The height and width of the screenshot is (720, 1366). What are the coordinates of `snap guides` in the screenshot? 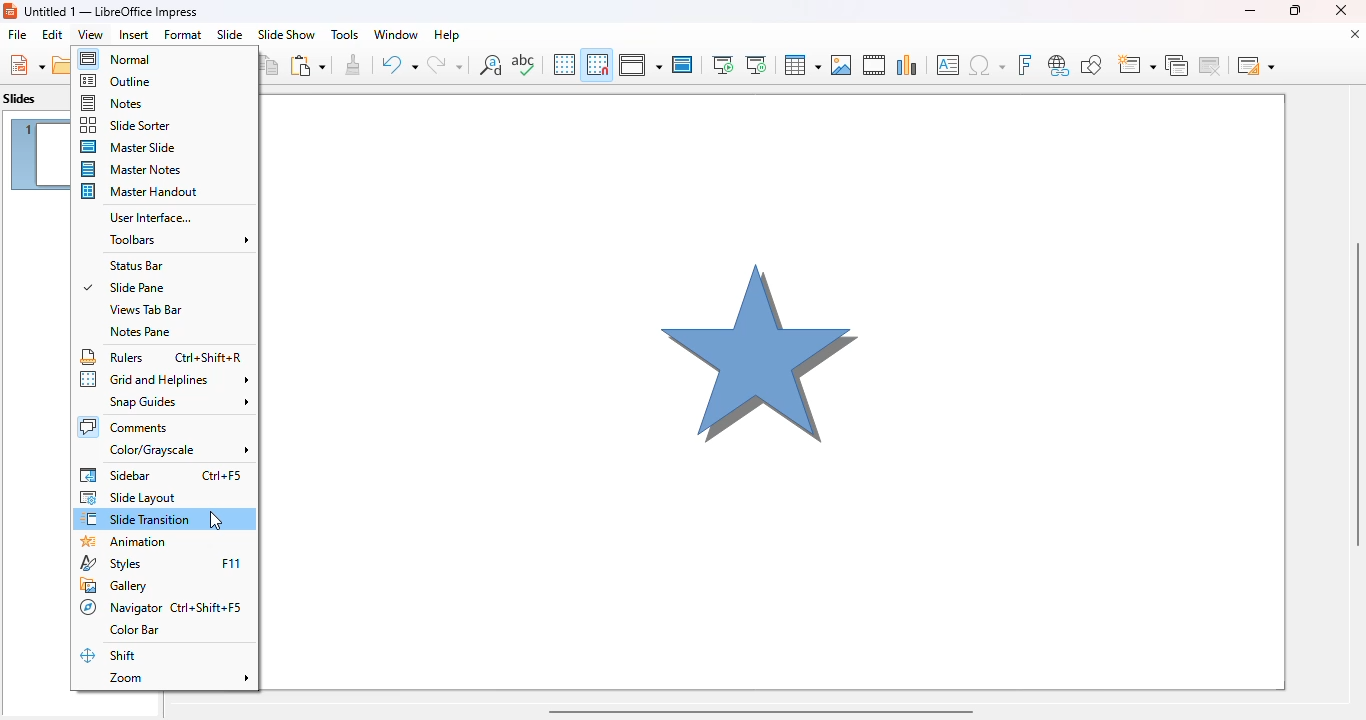 It's located at (177, 402).